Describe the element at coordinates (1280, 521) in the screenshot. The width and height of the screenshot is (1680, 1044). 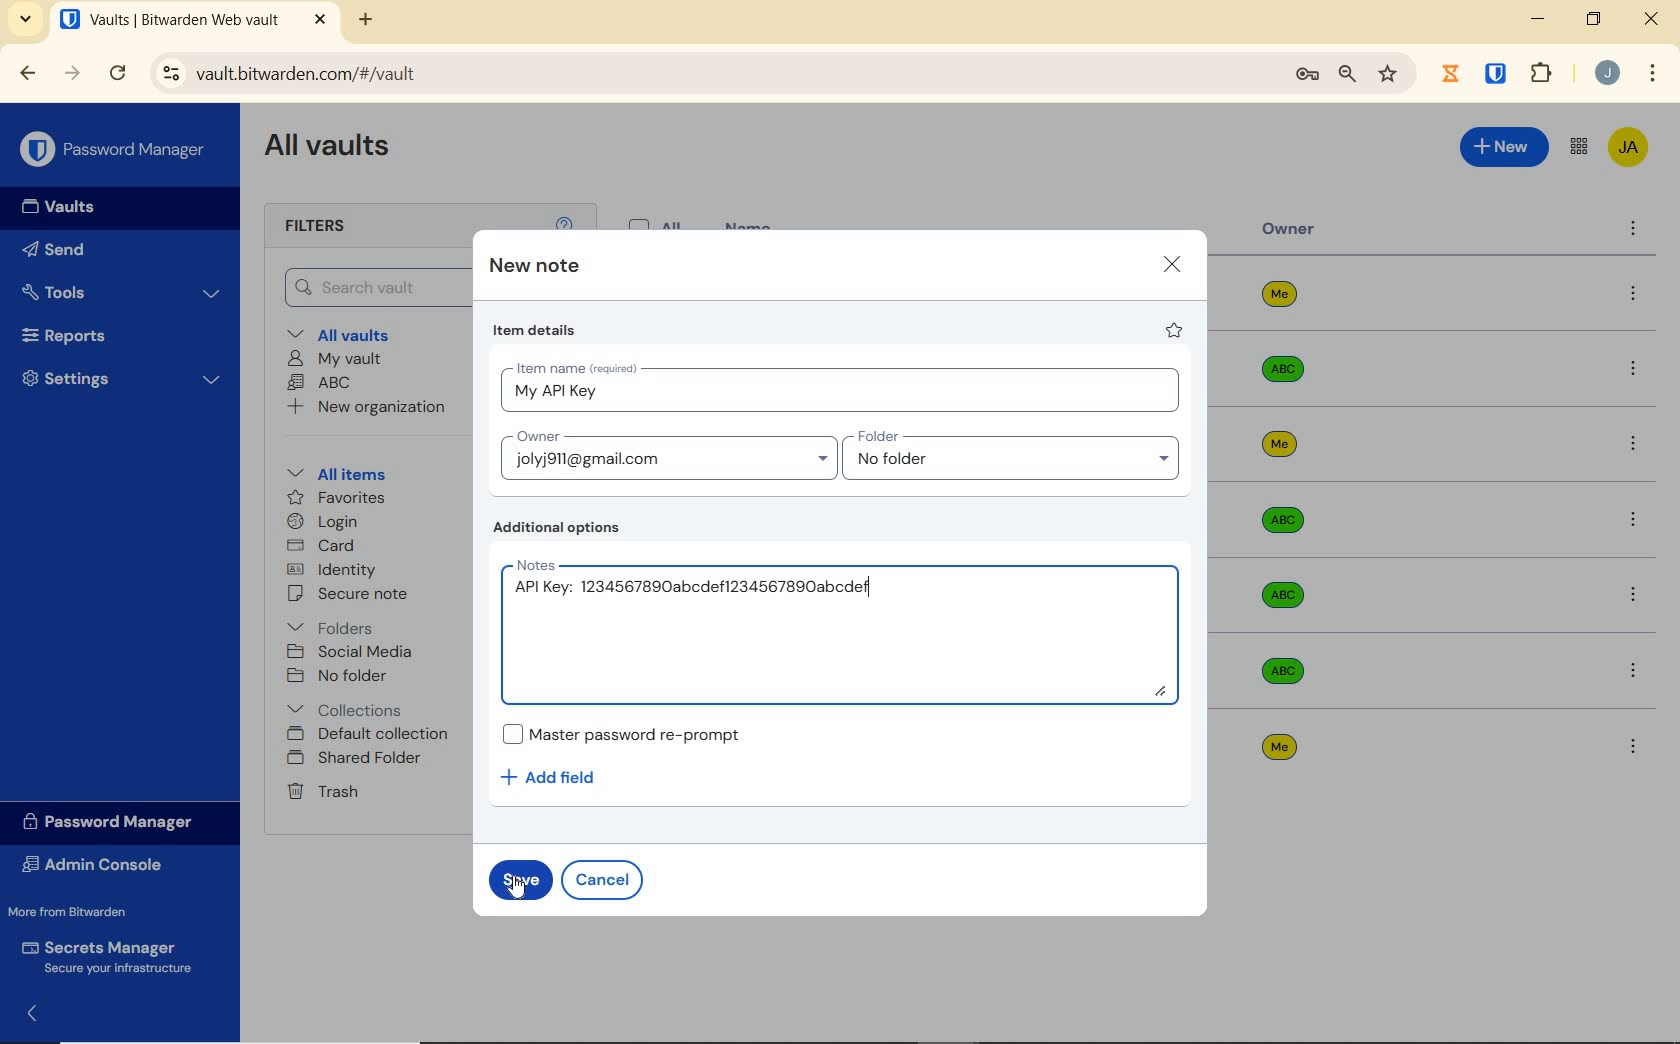
I see `Owner Name` at that location.